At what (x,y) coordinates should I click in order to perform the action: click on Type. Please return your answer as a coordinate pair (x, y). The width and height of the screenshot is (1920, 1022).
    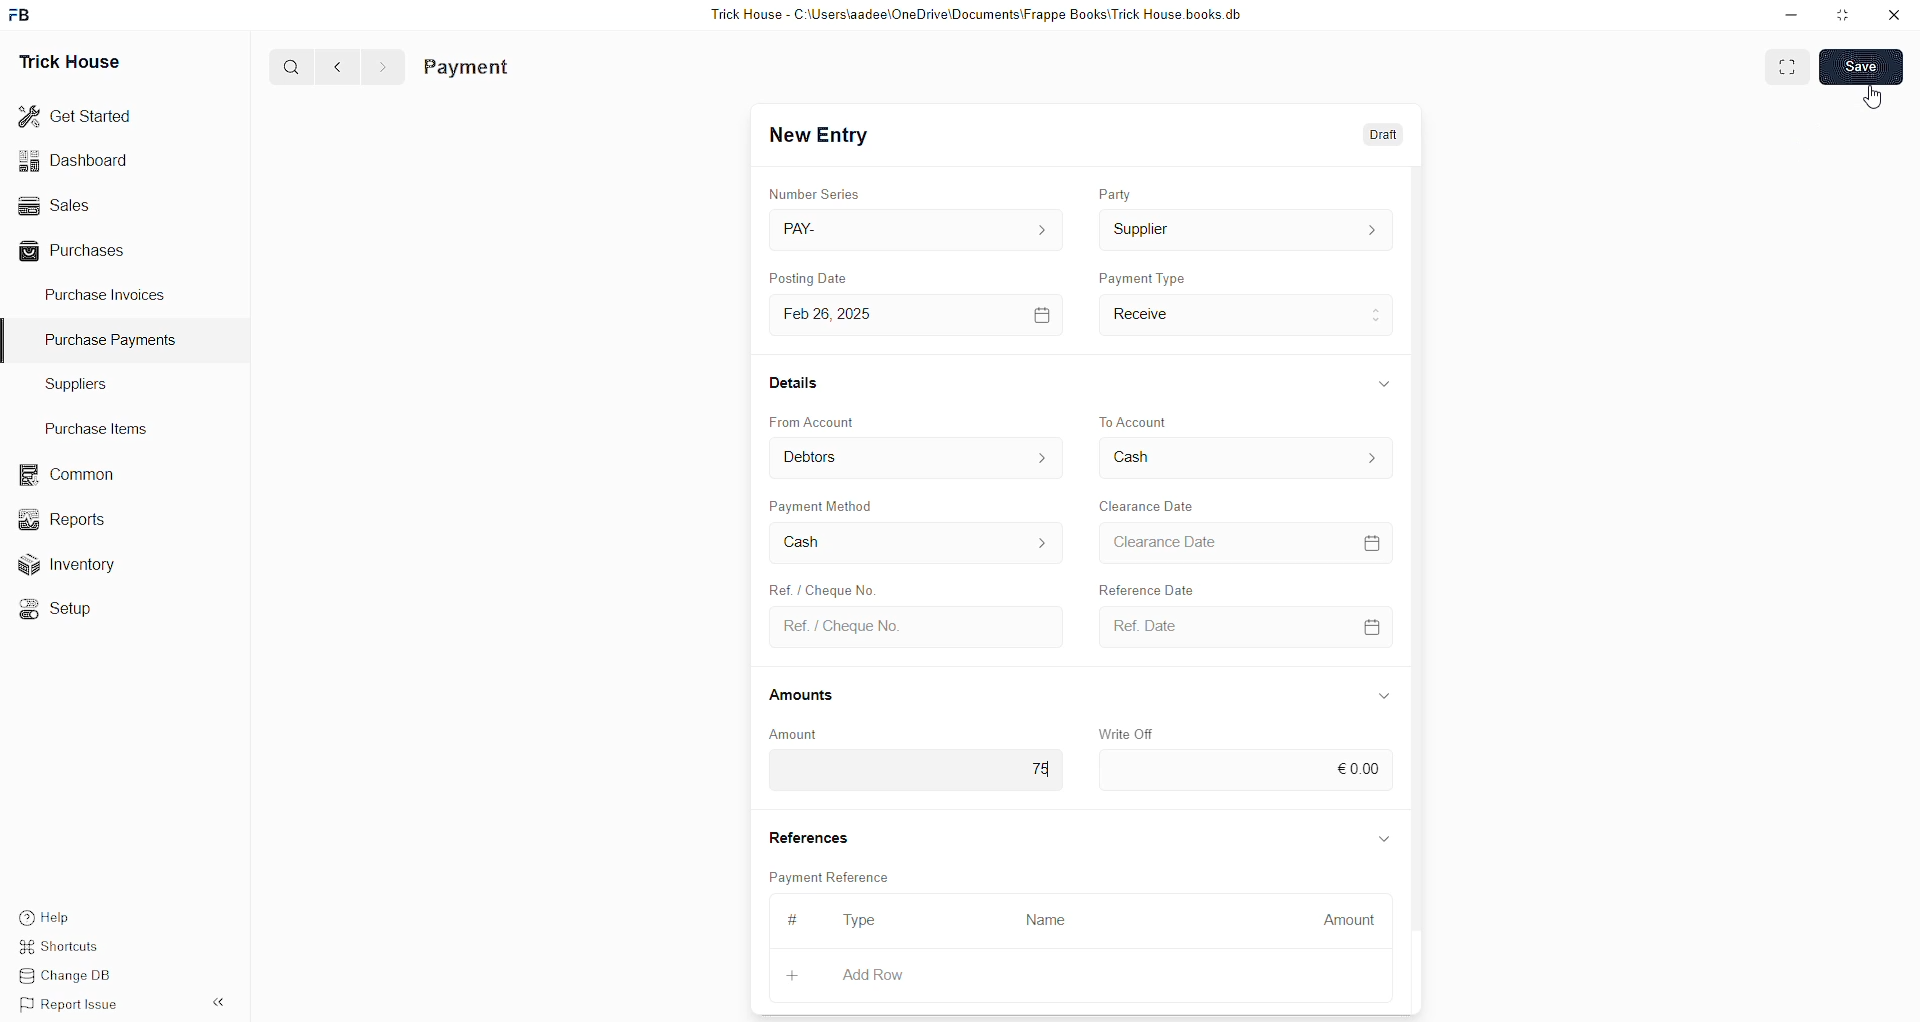
    Looking at the image, I should click on (863, 920).